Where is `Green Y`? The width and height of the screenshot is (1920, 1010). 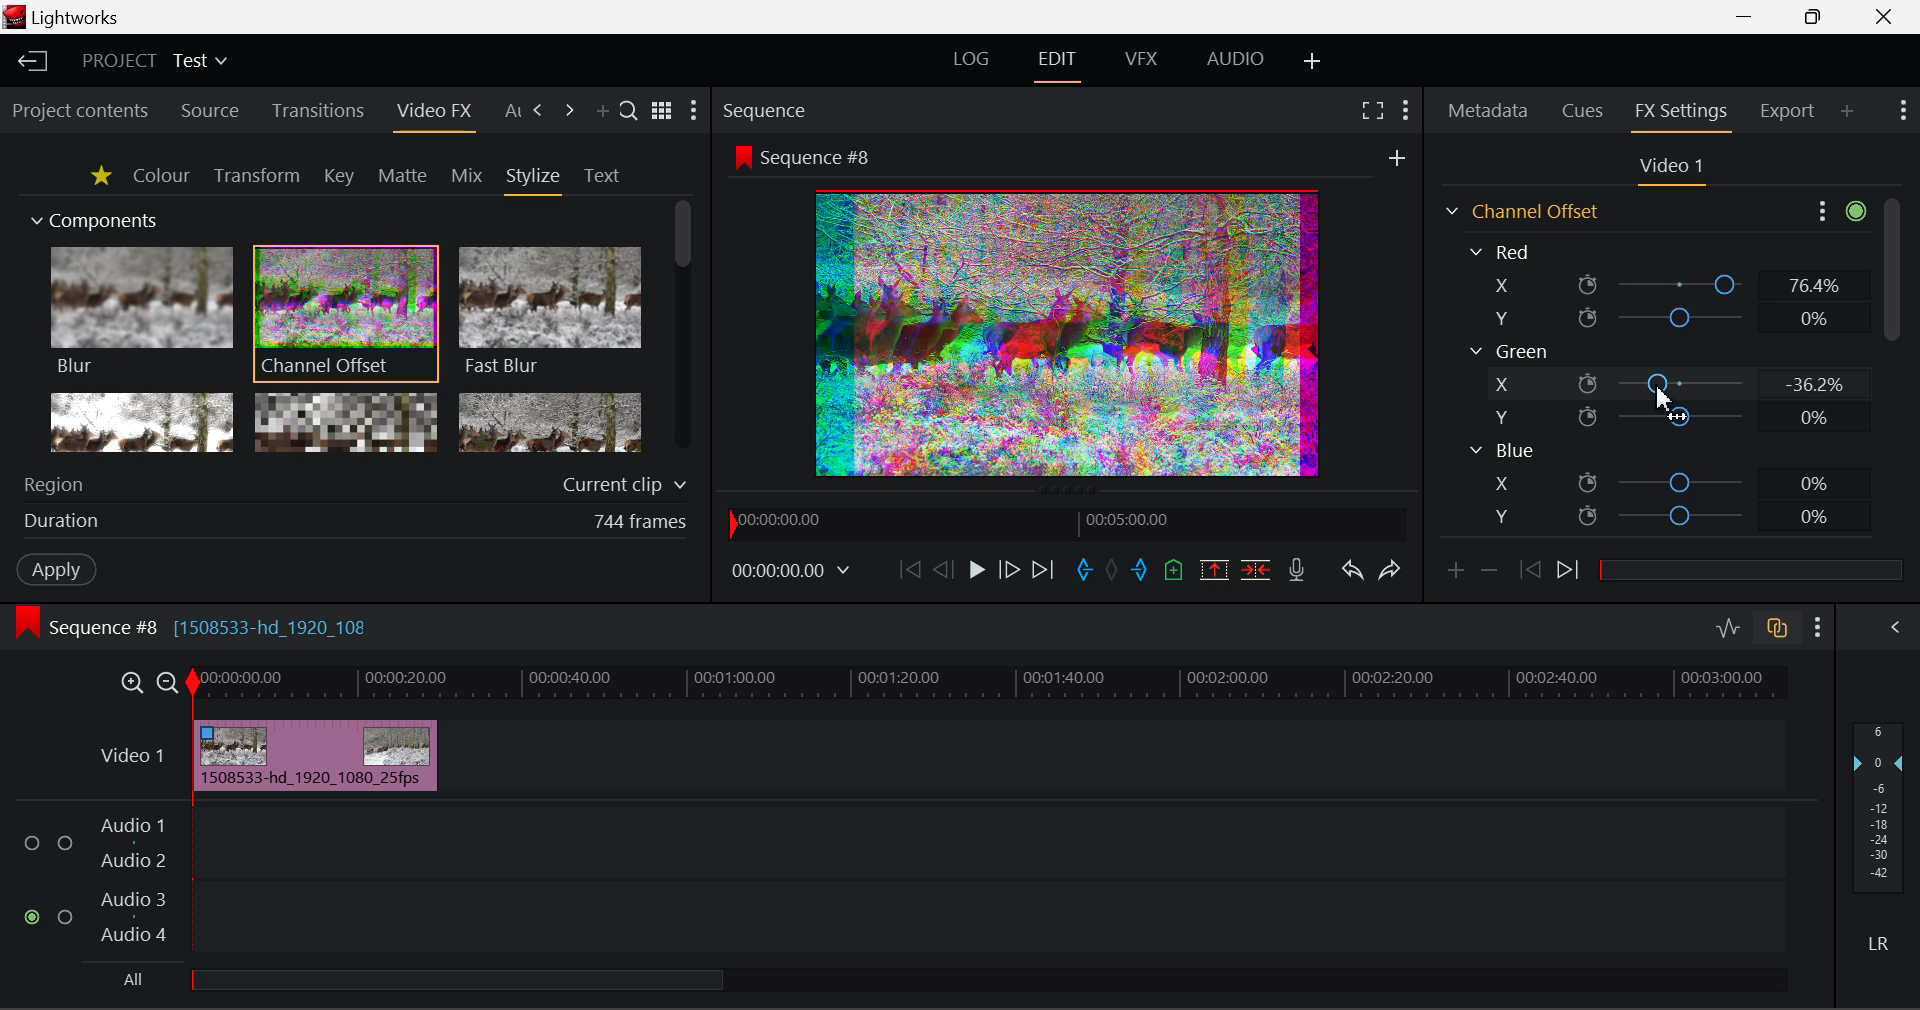
Green Y is located at coordinates (1661, 416).